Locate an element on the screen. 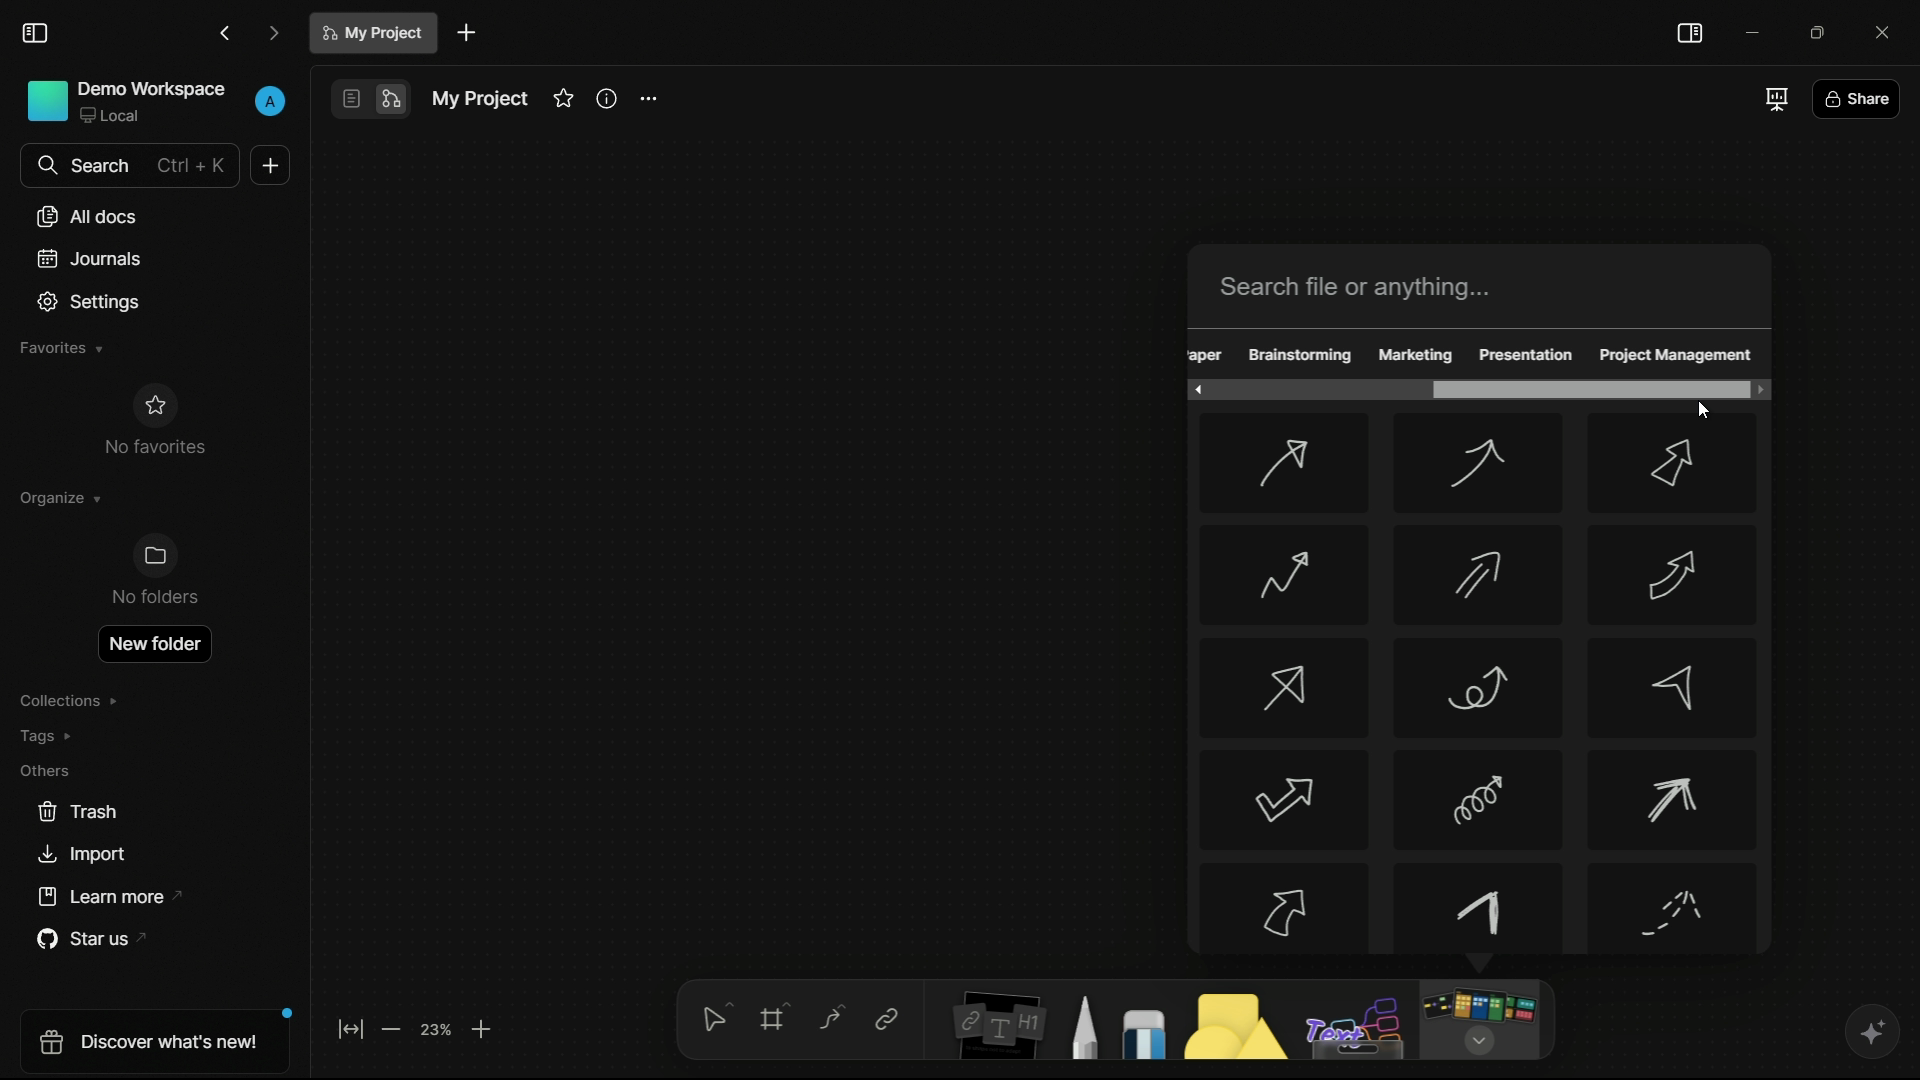  settings is located at coordinates (647, 100).